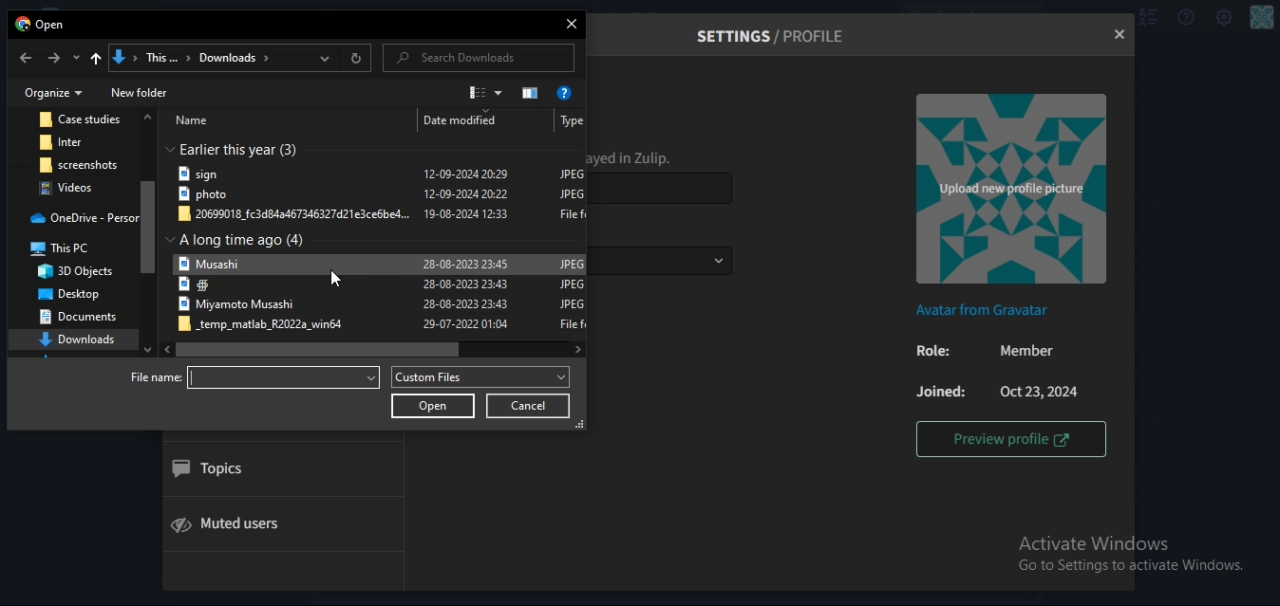 The image size is (1280, 606). I want to click on view, so click(486, 92).